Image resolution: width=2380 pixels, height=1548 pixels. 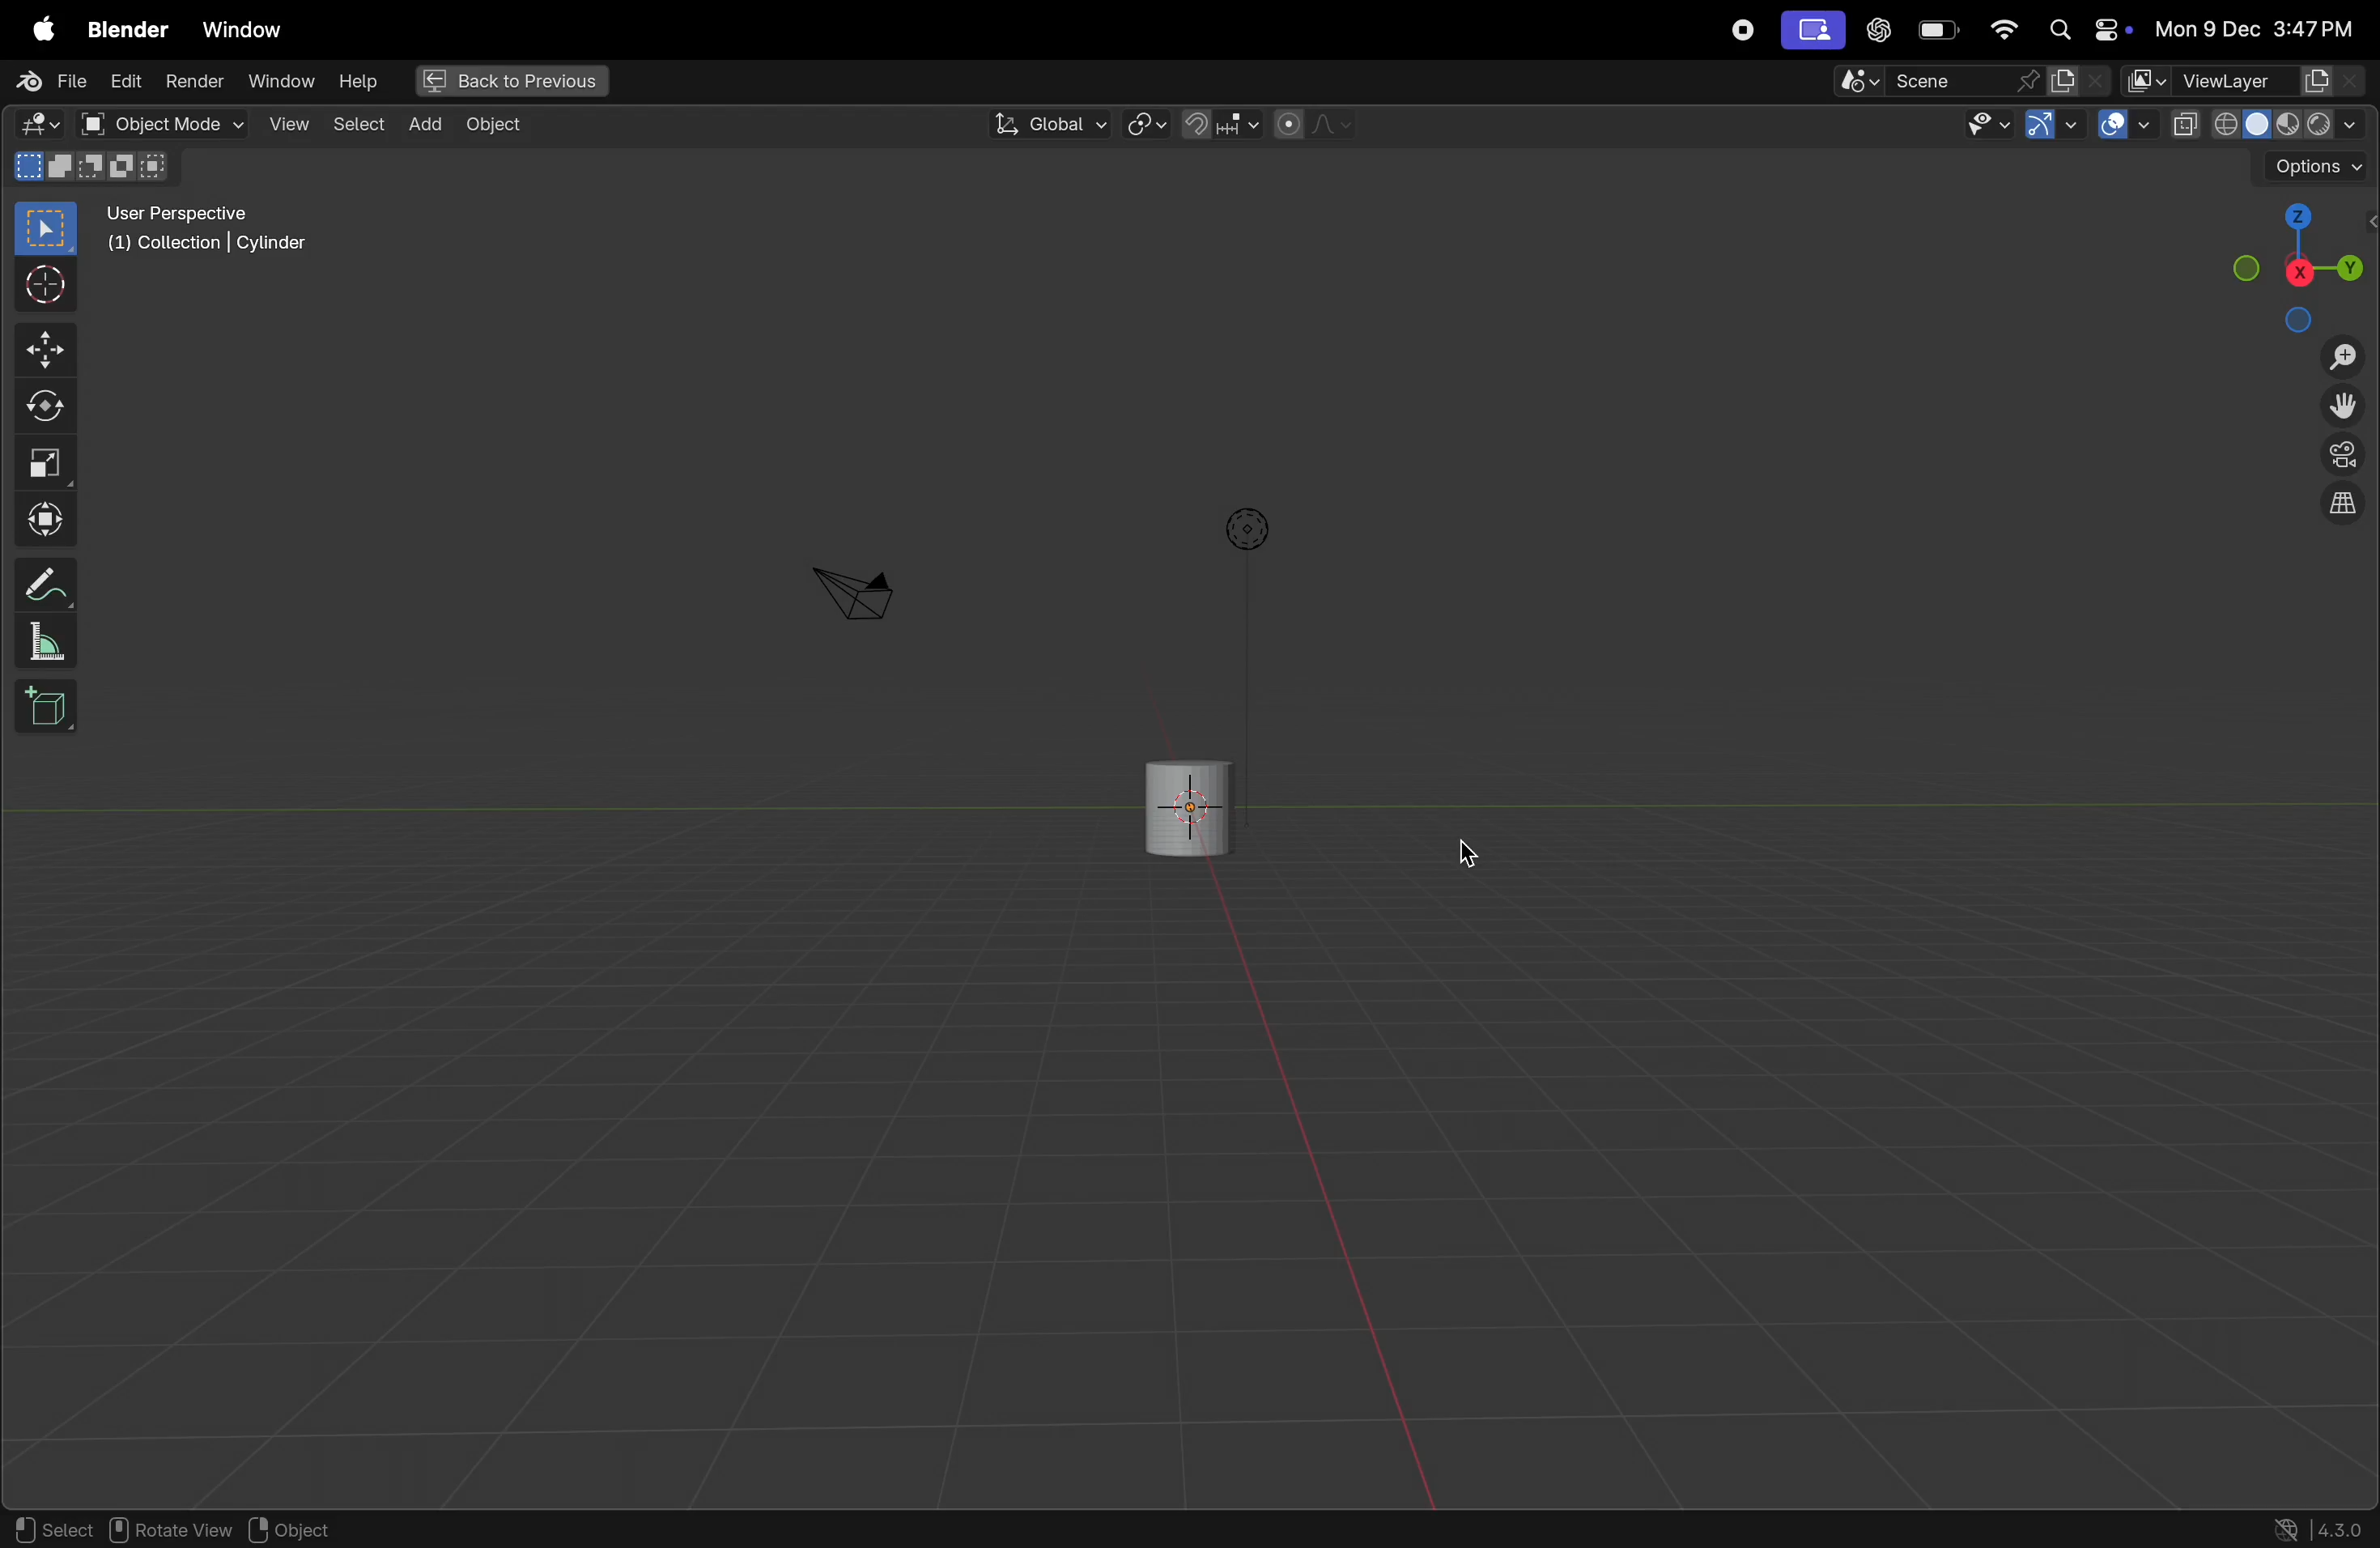 What do you see at coordinates (41, 584) in the screenshot?
I see `annotate` at bounding box center [41, 584].